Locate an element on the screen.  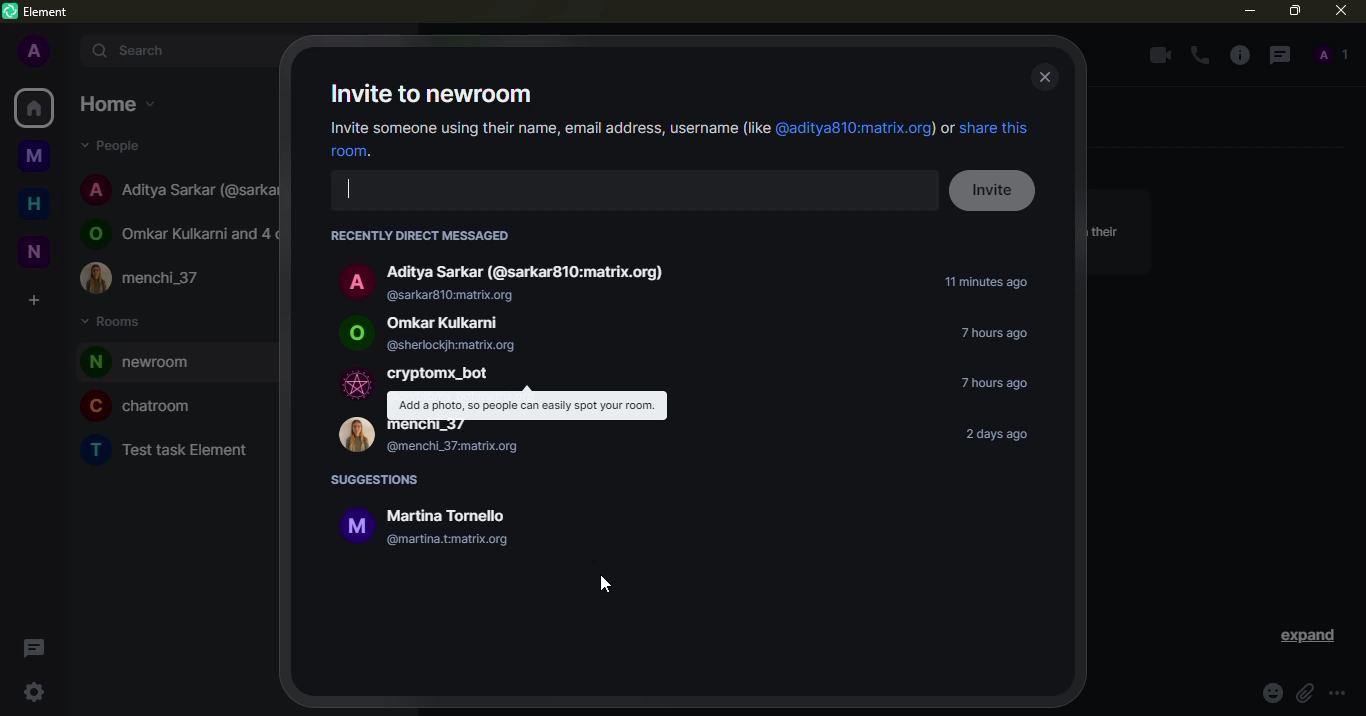
voice call is located at coordinates (1198, 55).